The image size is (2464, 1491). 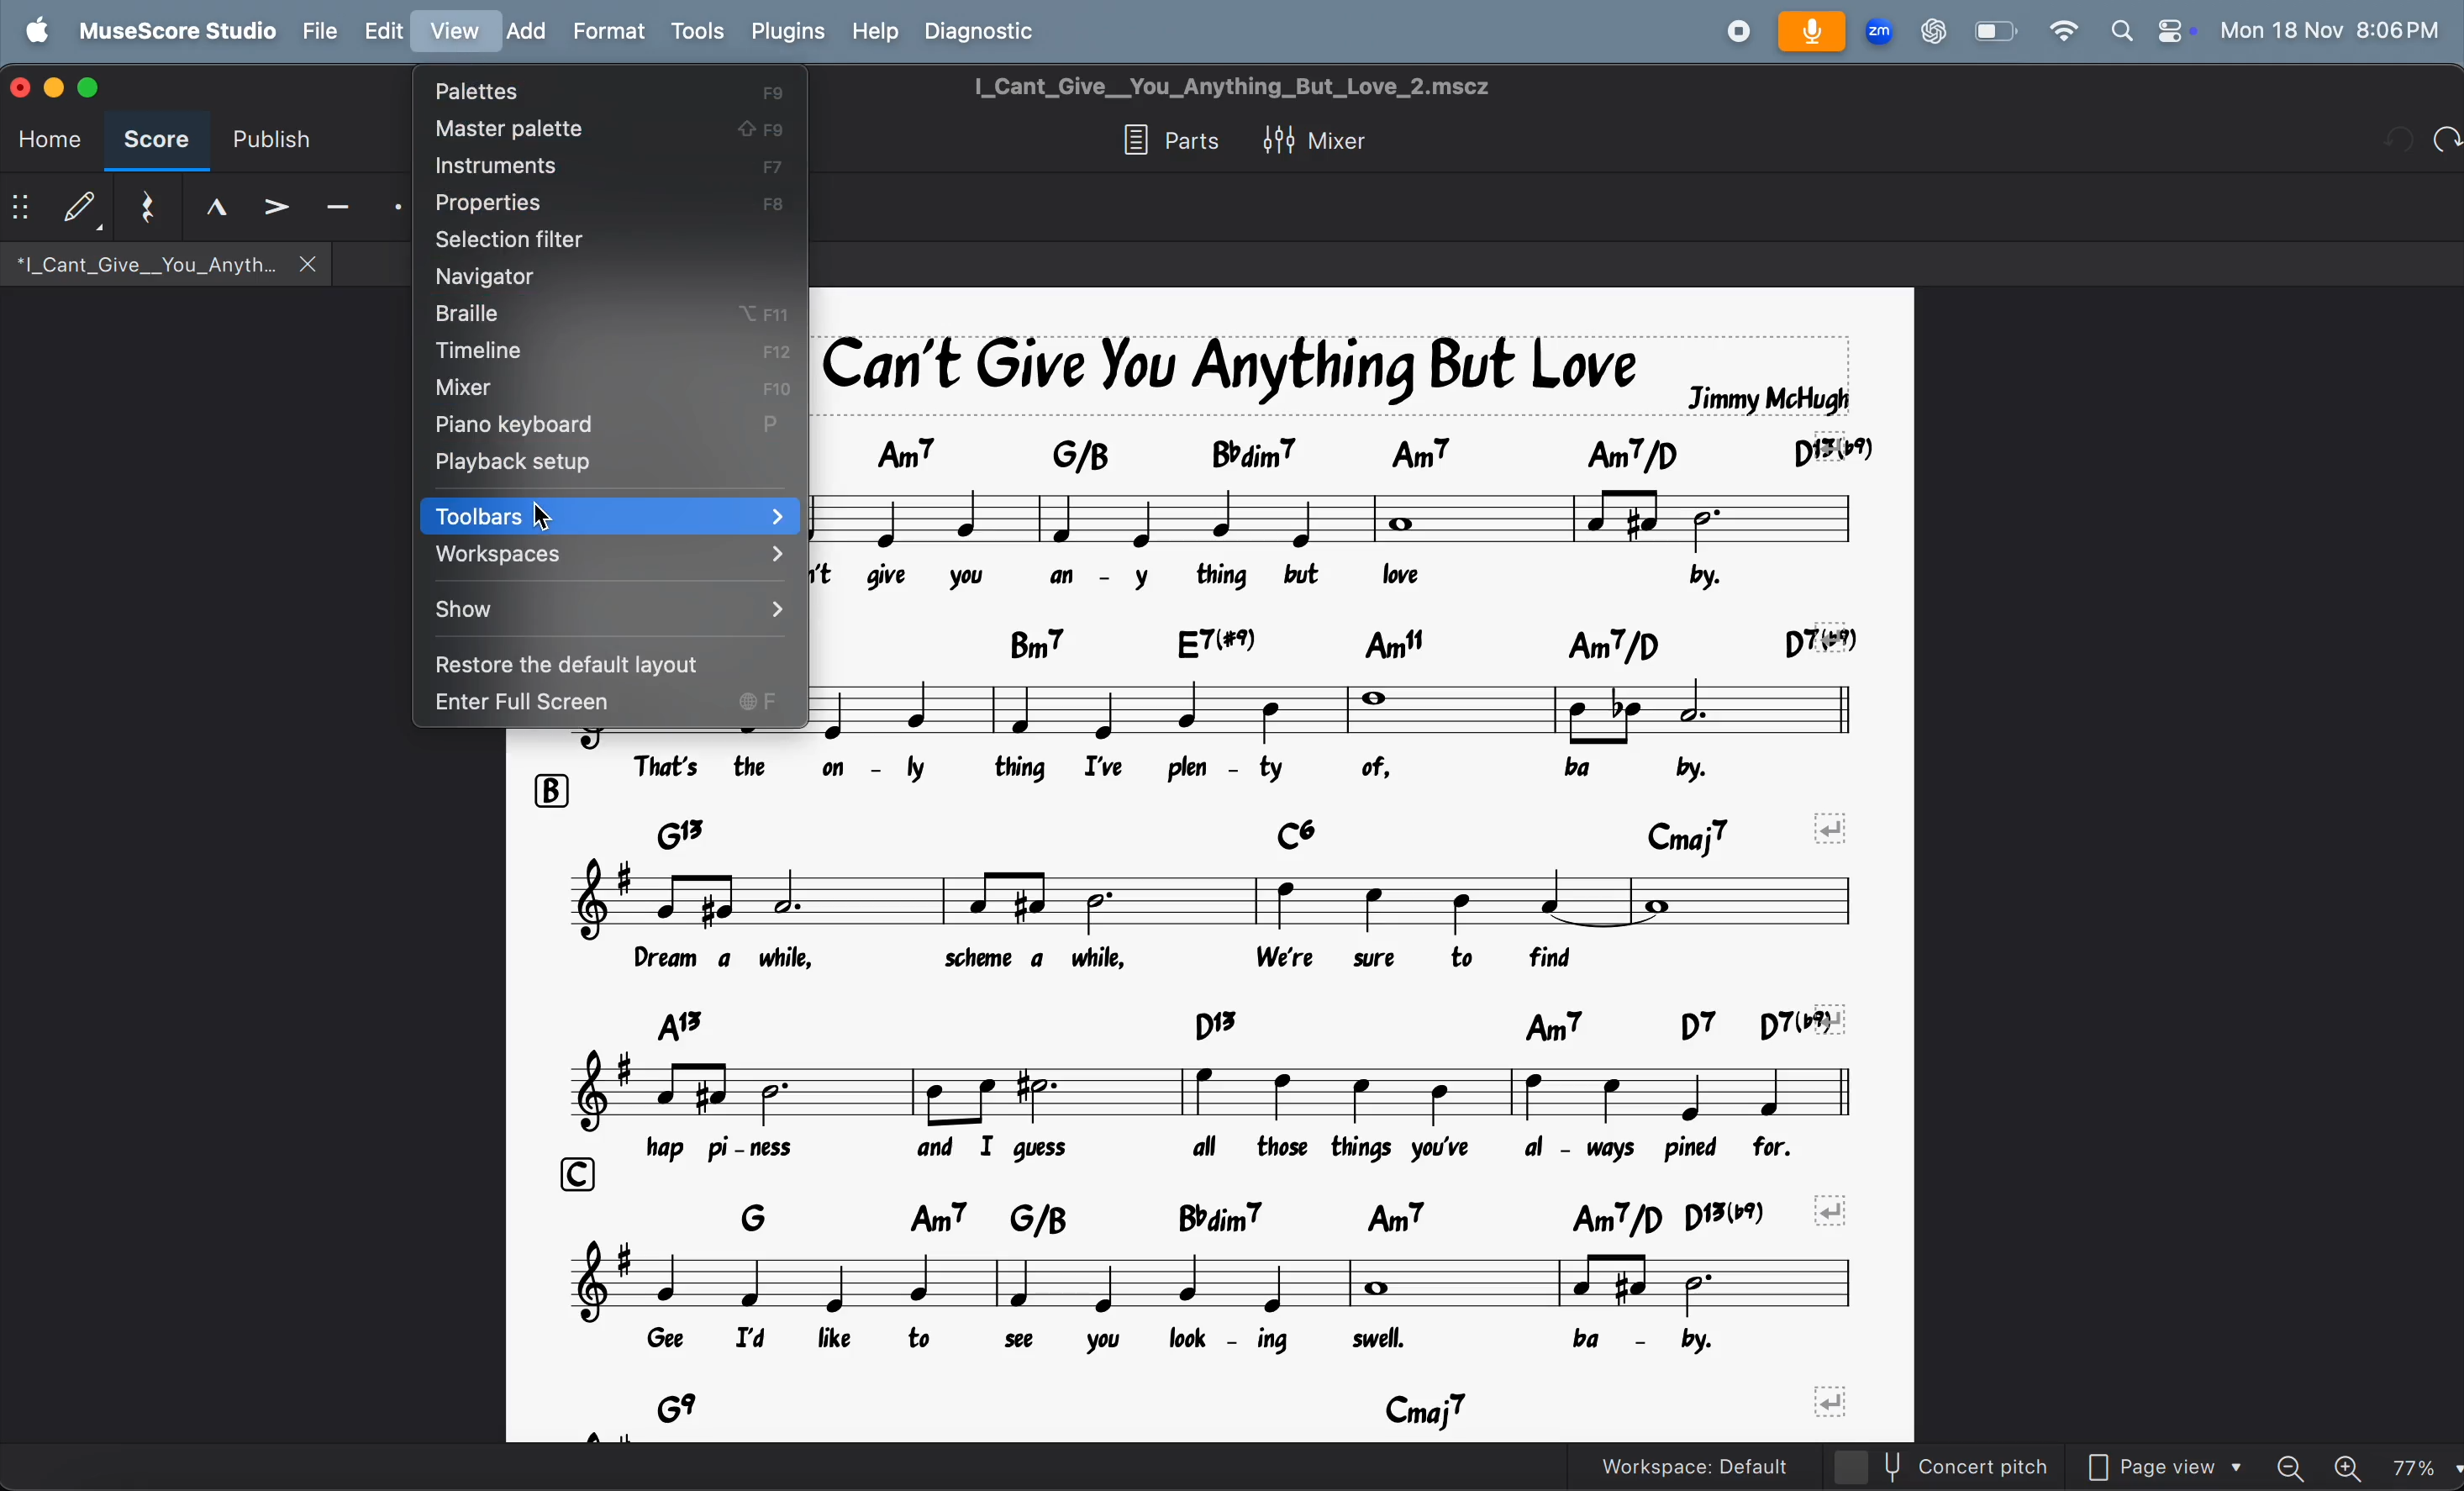 What do you see at coordinates (1881, 28) in the screenshot?
I see `zoom` at bounding box center [1881, 28].